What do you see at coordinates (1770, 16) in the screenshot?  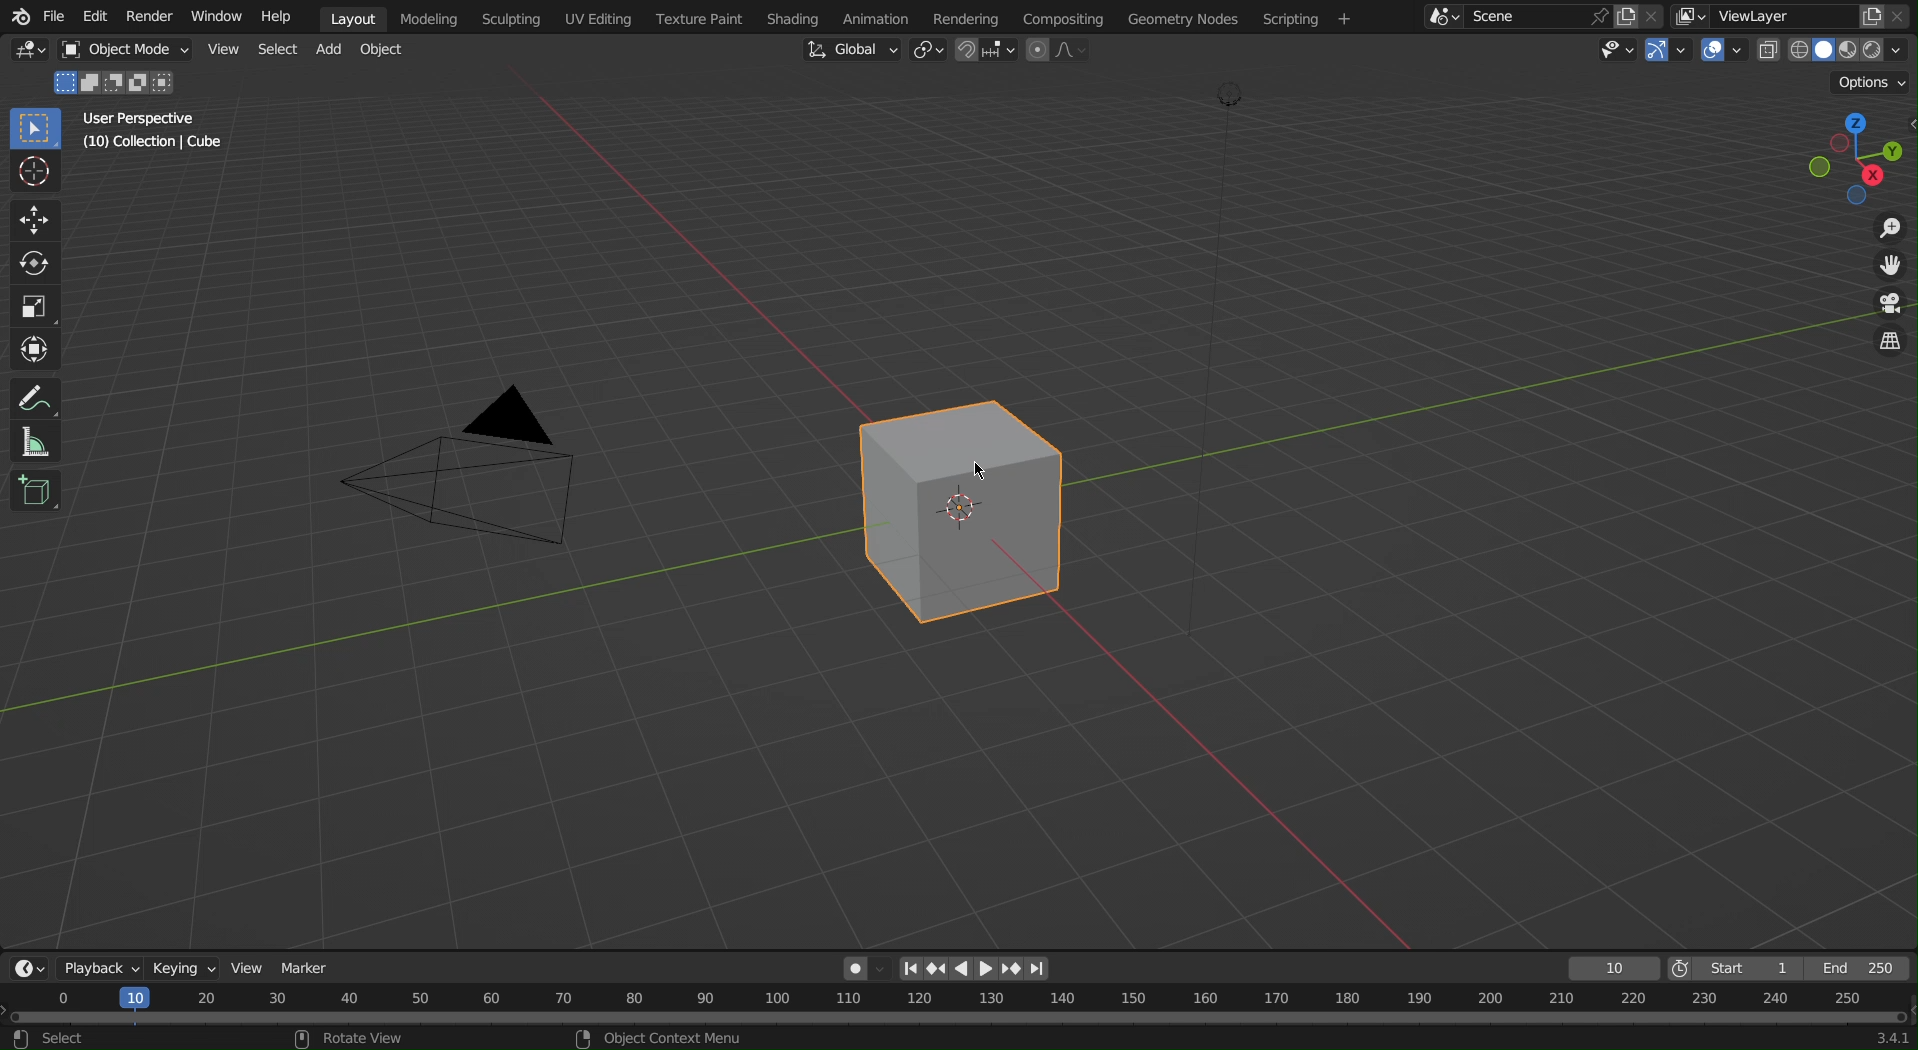 I see `ViewLayer` at bounding box center [1770, 16].